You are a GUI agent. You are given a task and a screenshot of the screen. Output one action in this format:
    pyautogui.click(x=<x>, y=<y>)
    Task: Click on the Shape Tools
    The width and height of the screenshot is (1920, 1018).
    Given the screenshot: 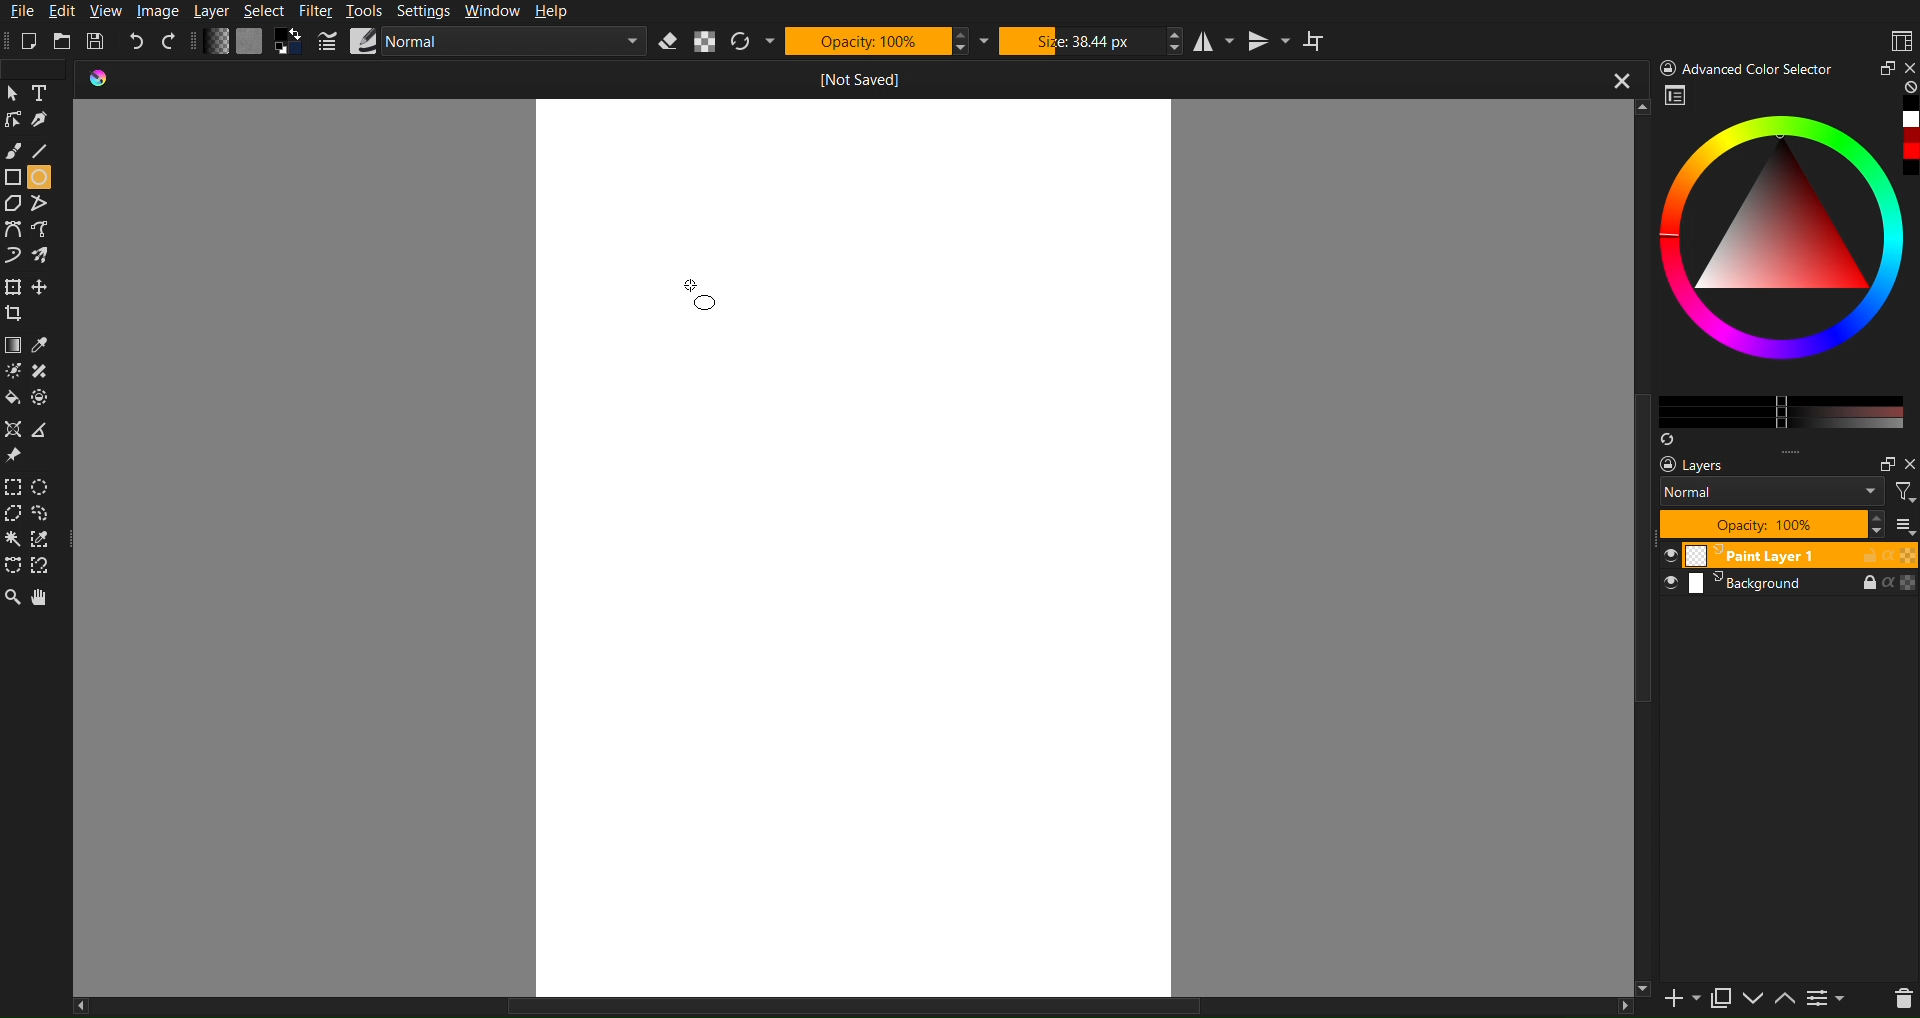 What is the action you would take?
    pyautogui.click(x=12, y=180)
    